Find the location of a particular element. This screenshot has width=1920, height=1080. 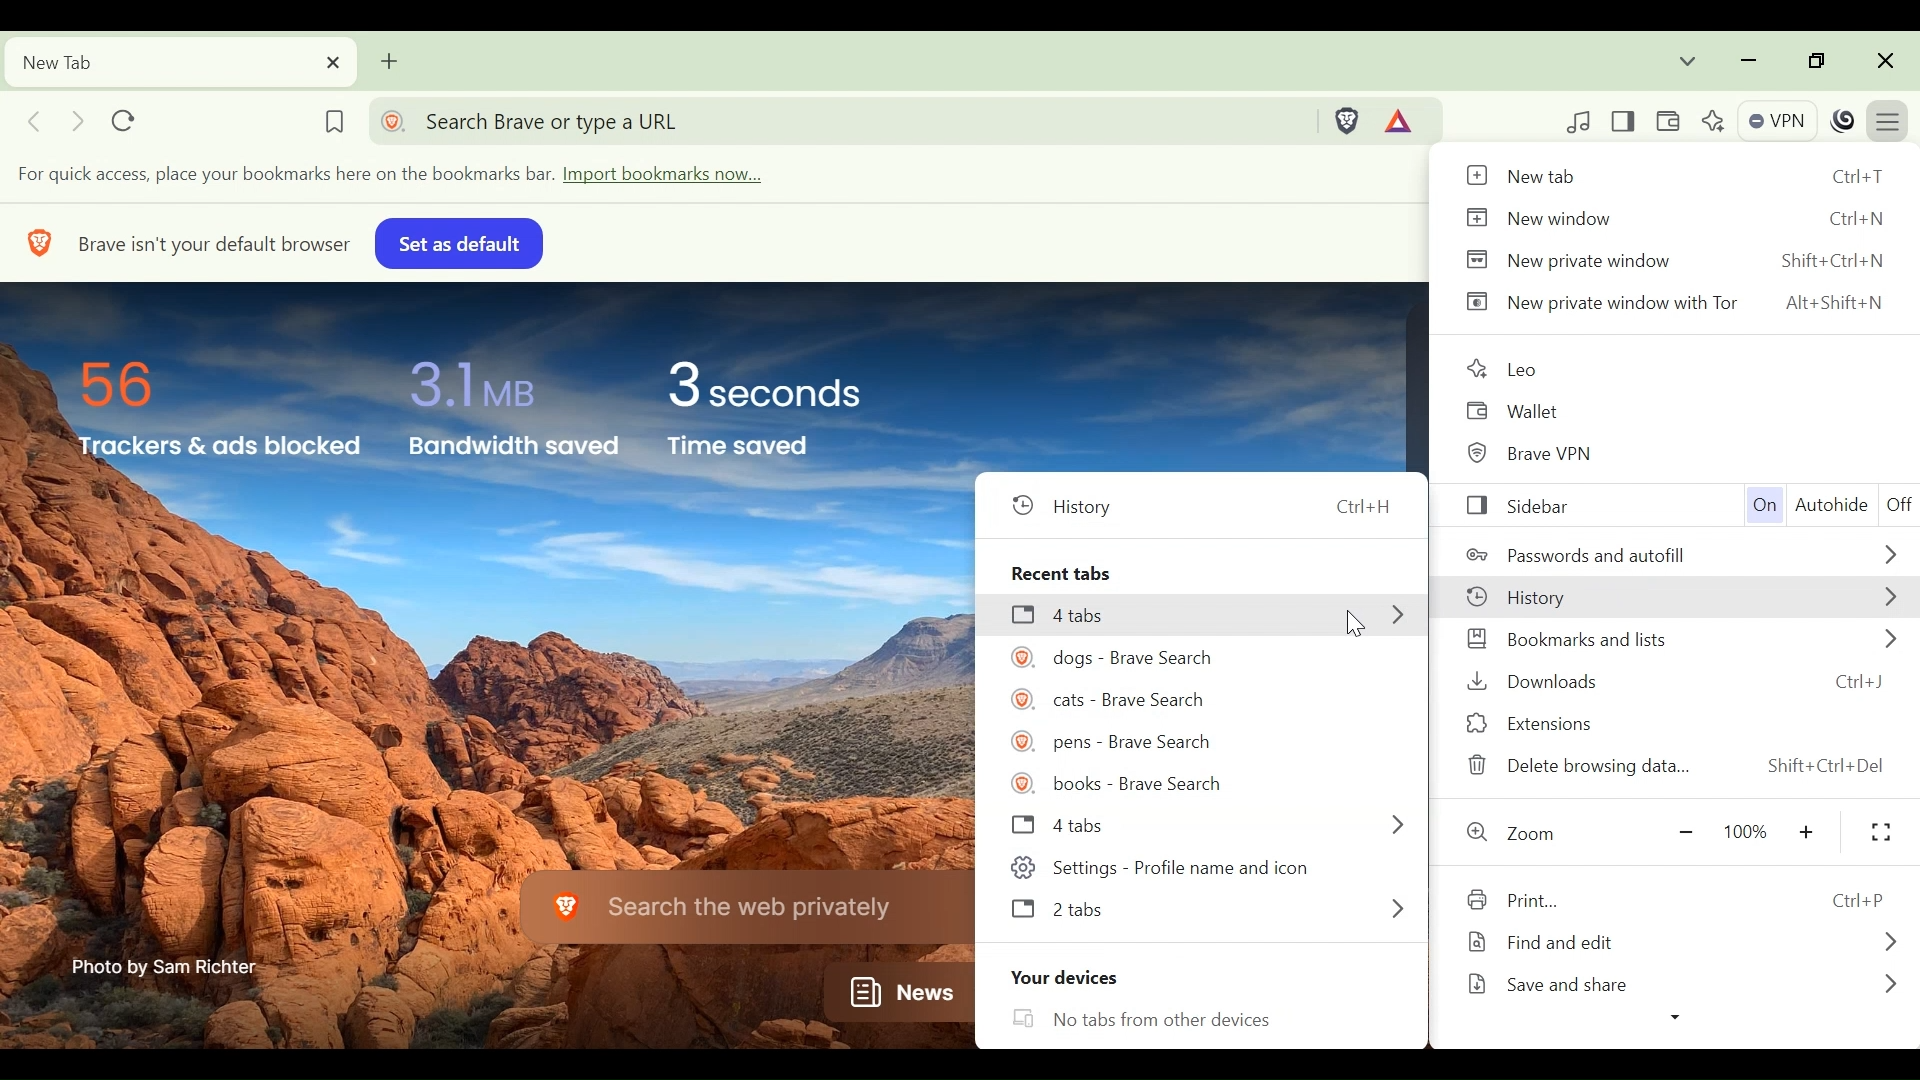

History is located at coordinates (1678, 596).